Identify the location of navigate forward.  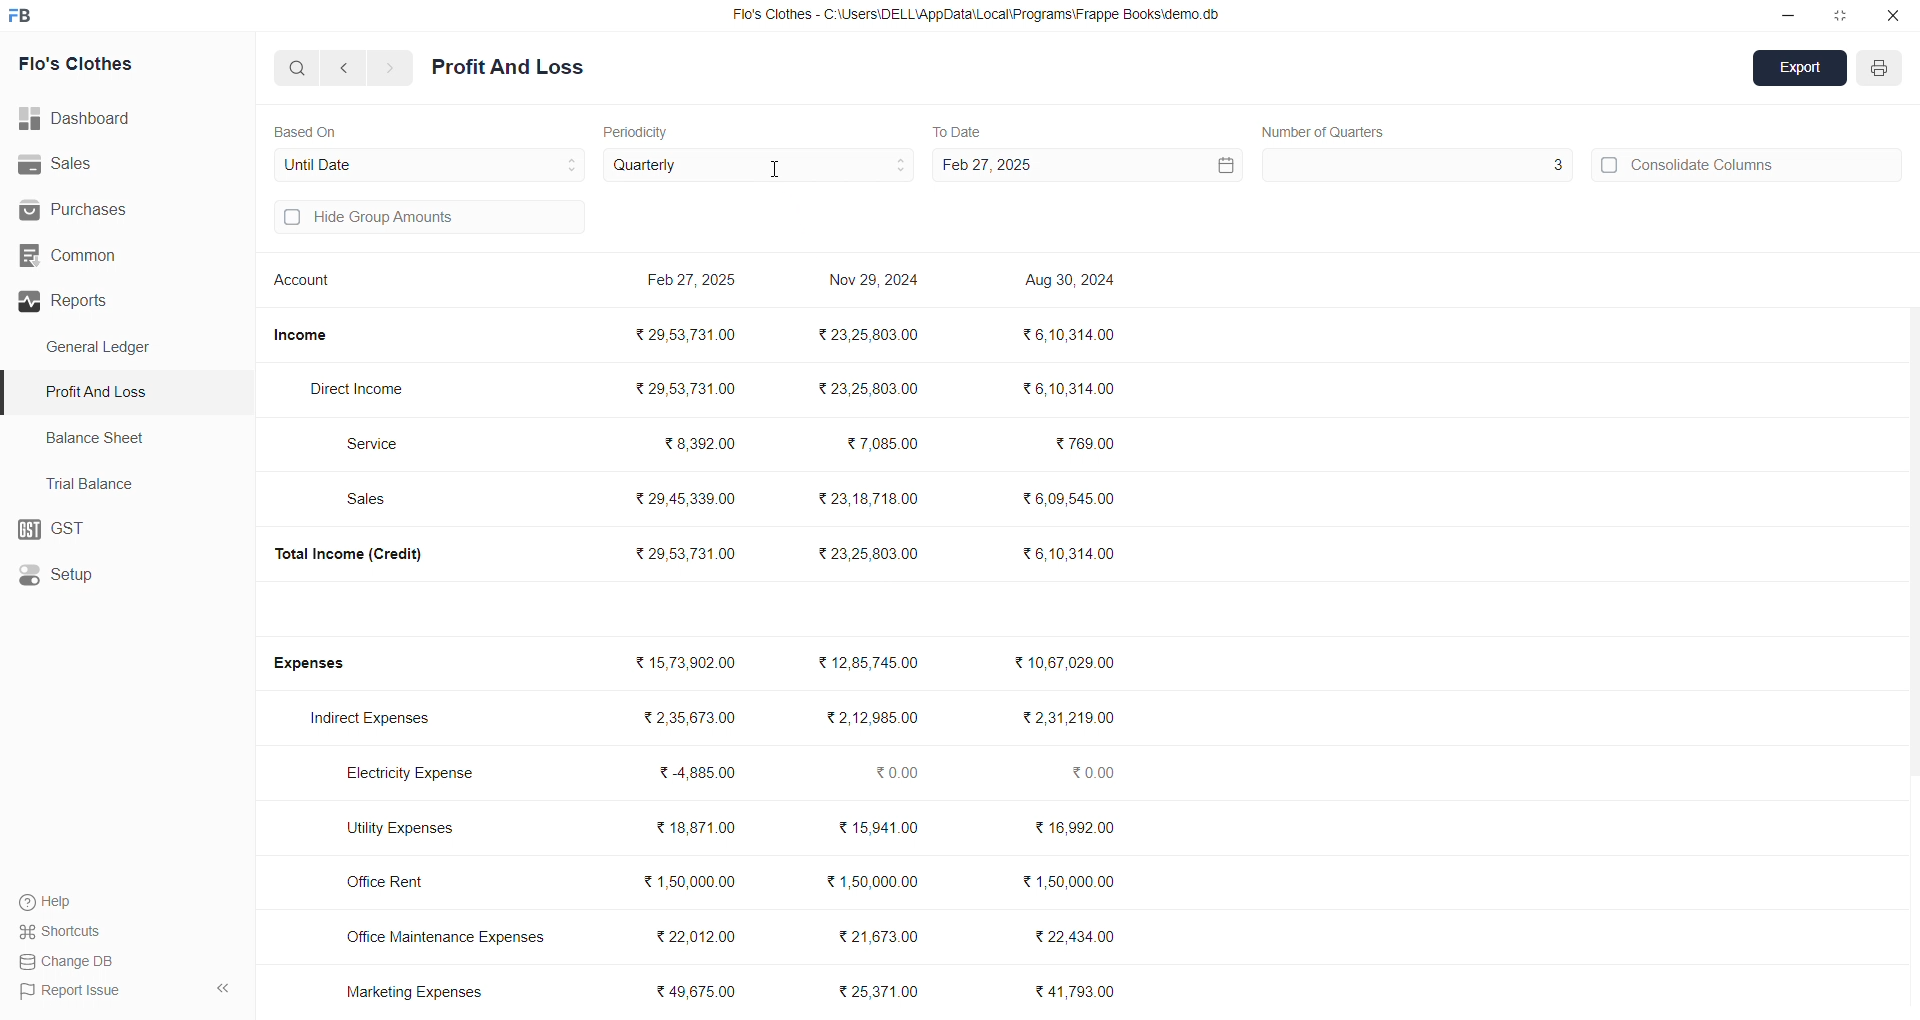
(391, 68).